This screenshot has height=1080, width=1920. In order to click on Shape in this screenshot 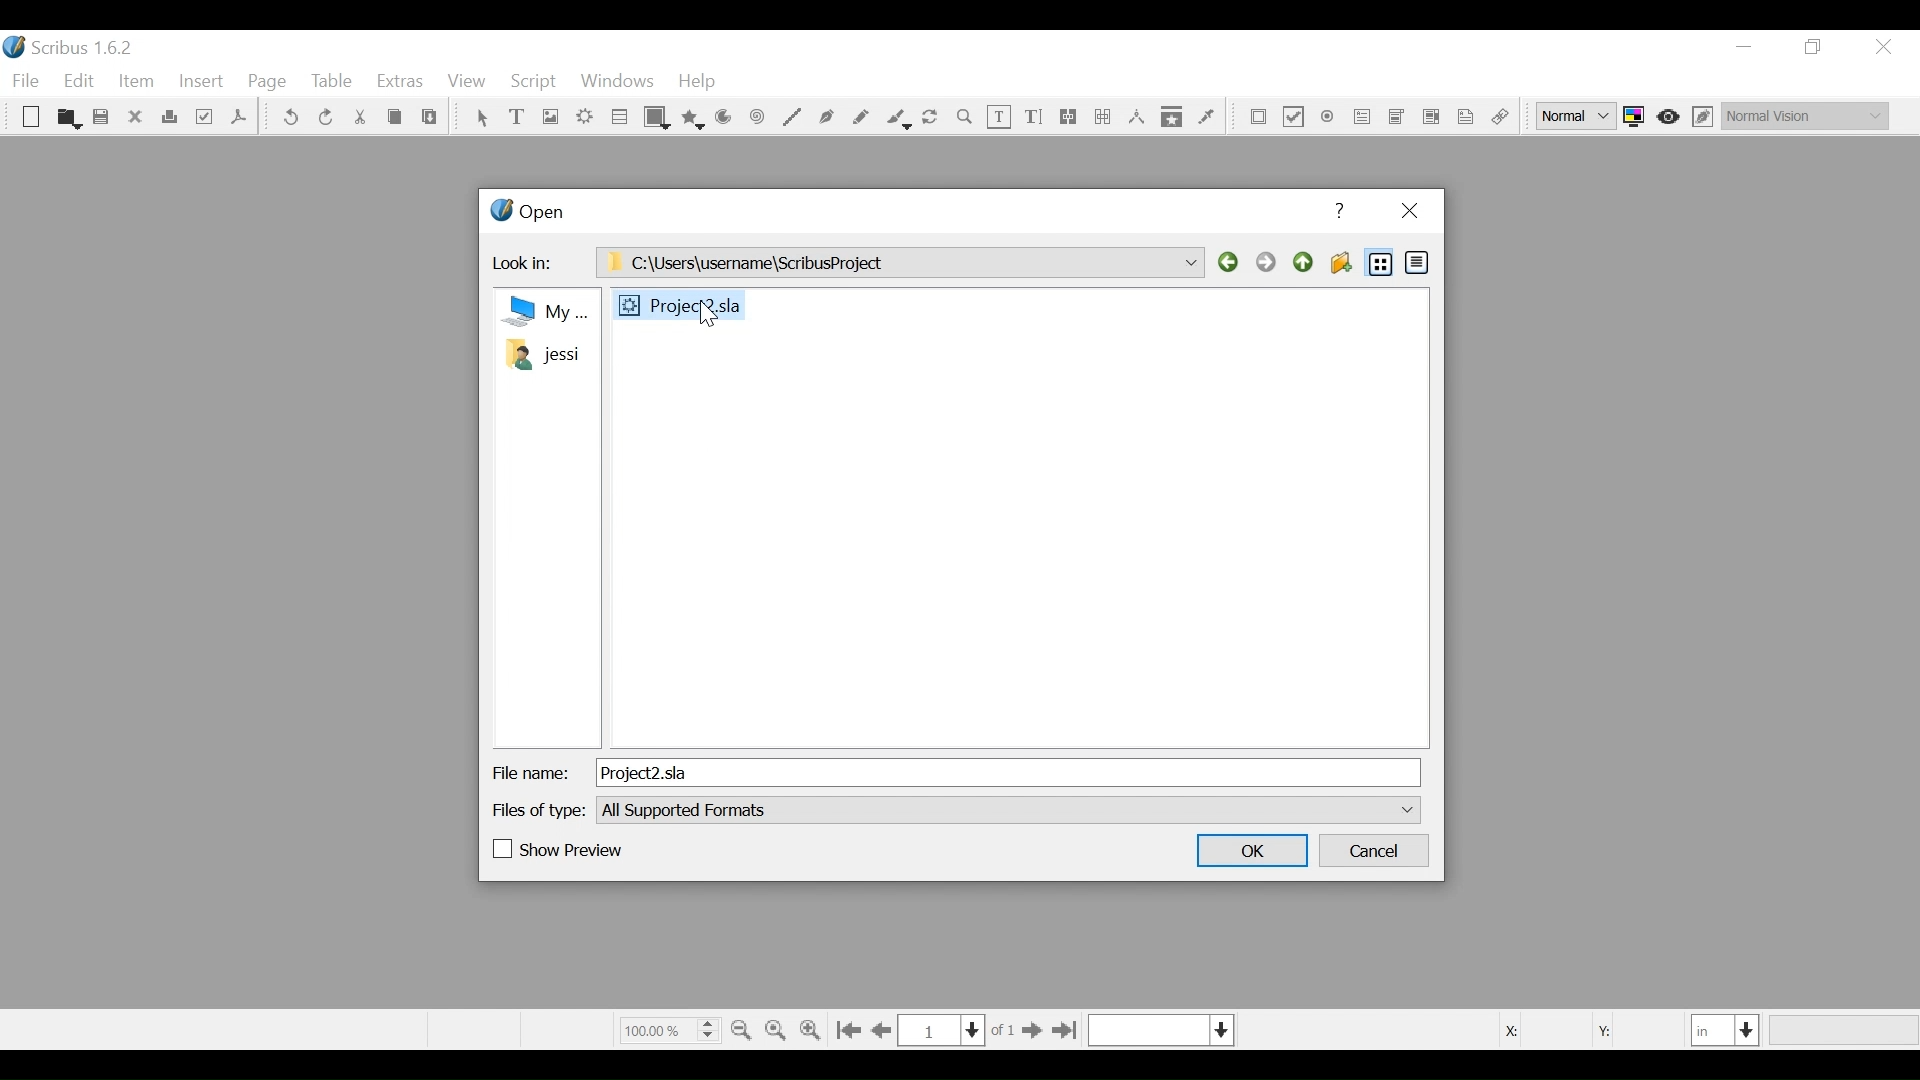, I will do `click(658, 118)`.